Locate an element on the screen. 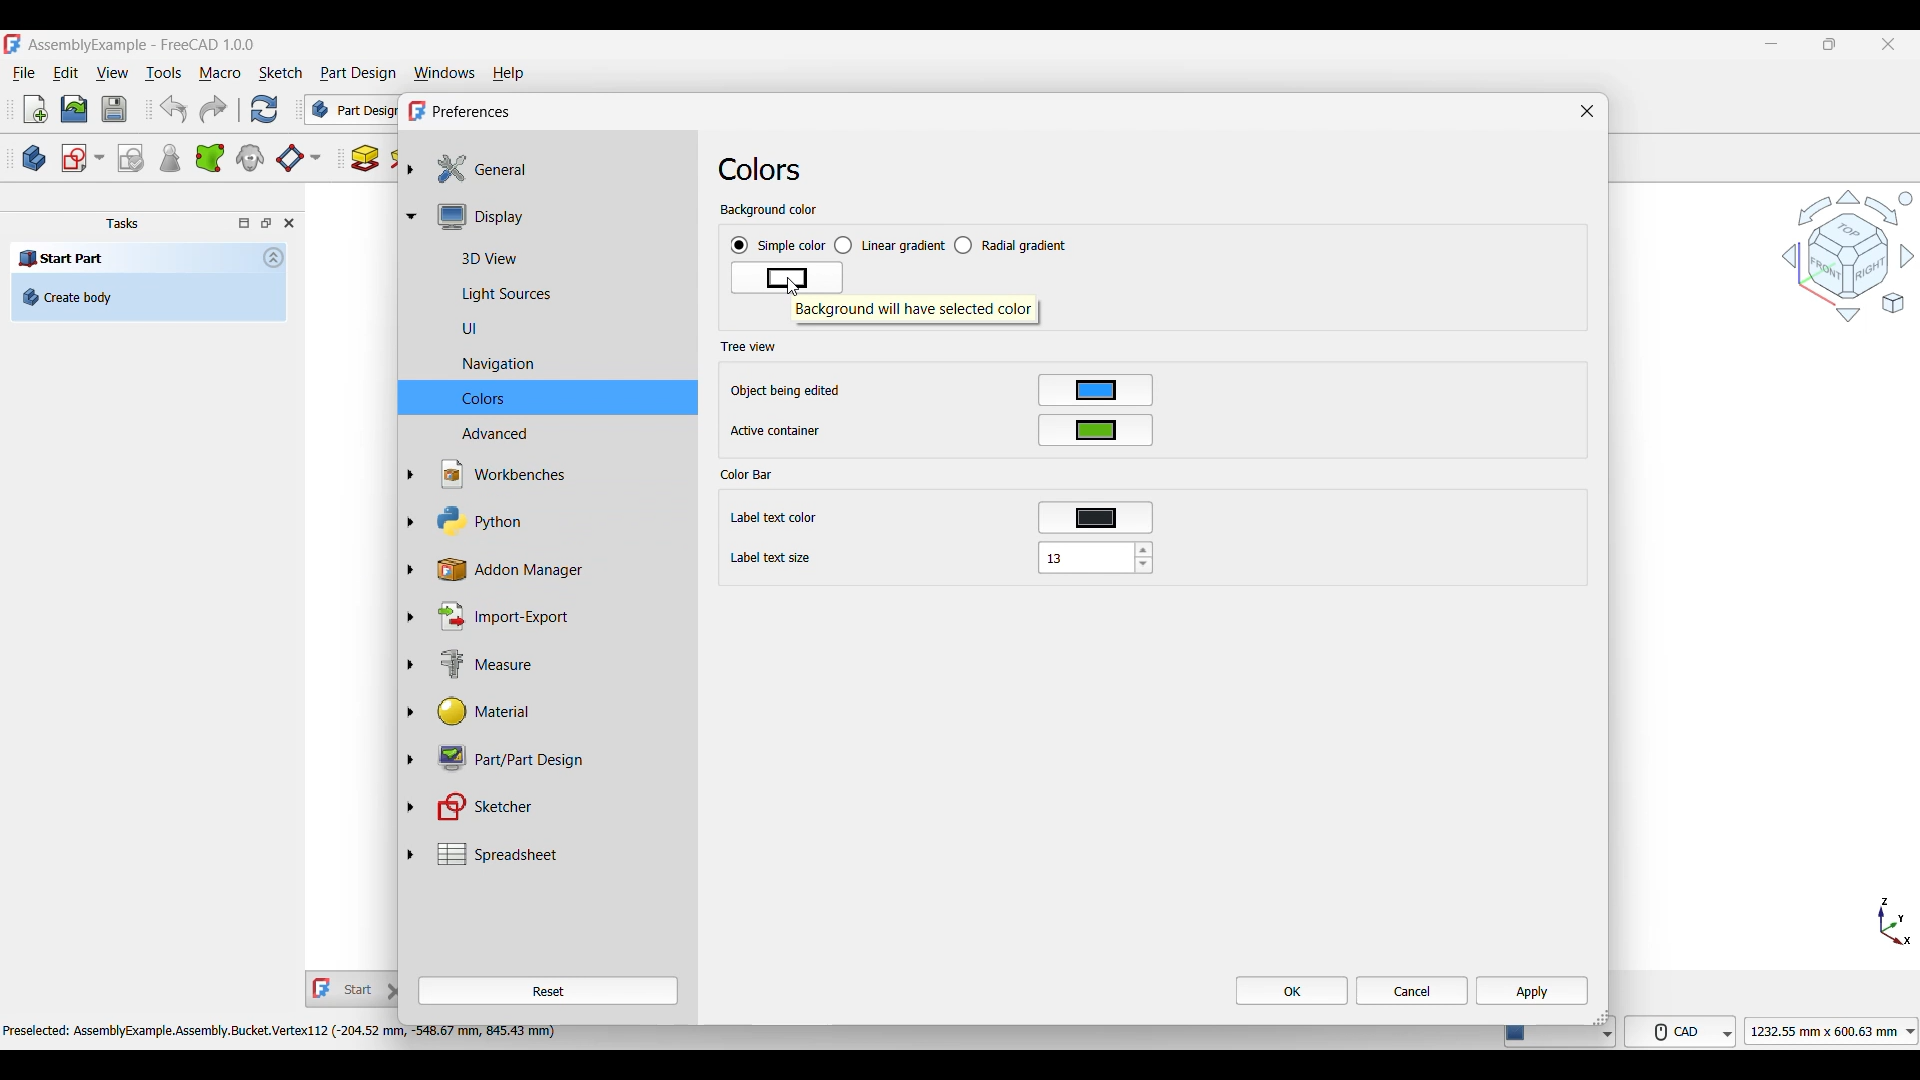  Navigation is located at coordinates (1848, 255).